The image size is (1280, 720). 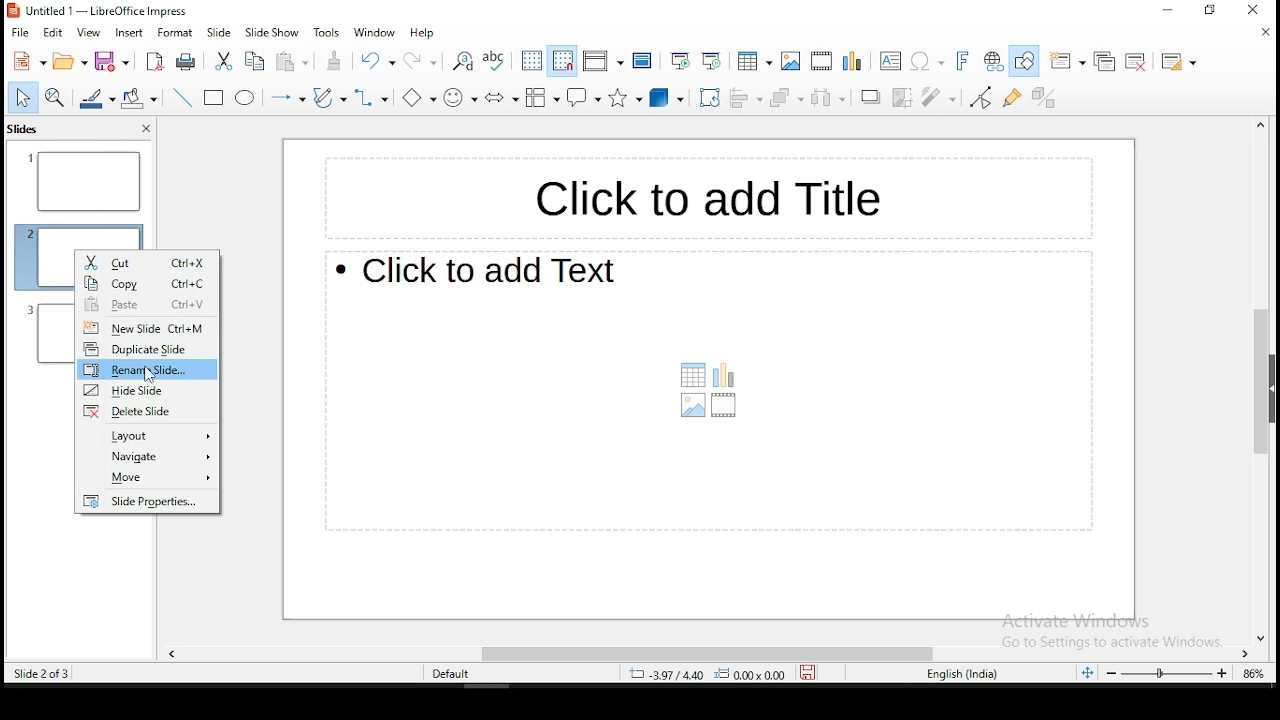 I want to click on rectangle tool, so click(x=212, y=98).